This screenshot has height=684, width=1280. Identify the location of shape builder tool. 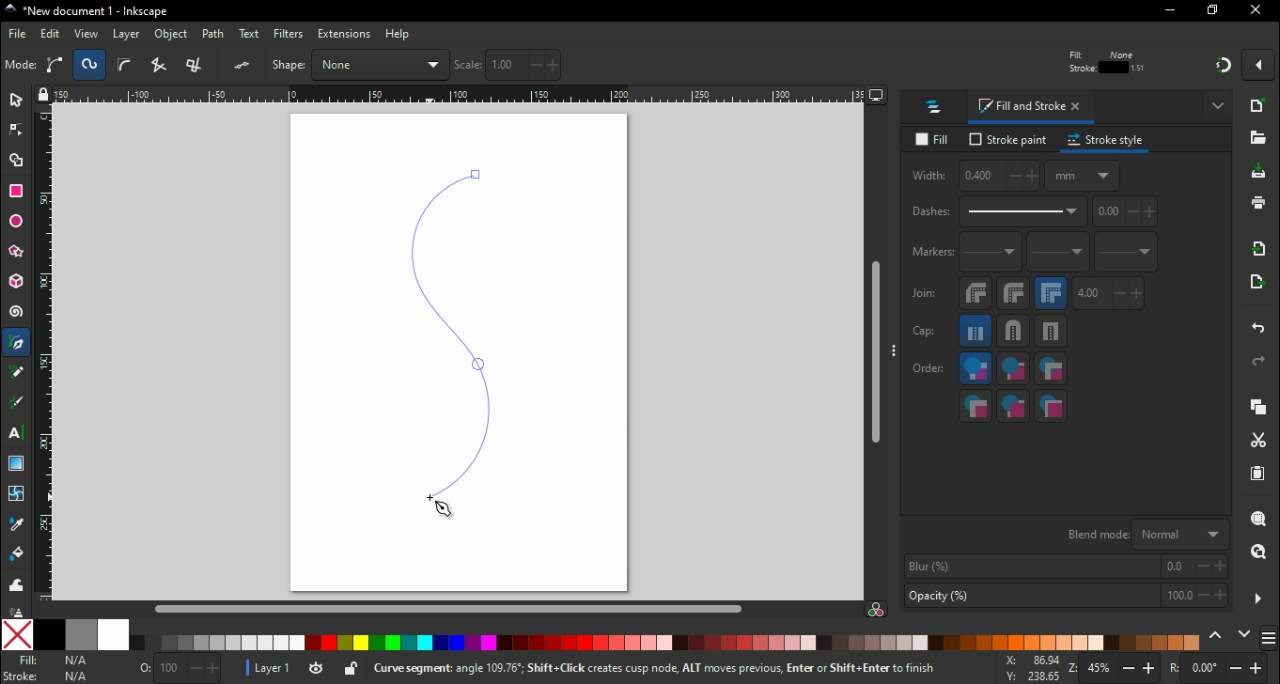
(19, 162).